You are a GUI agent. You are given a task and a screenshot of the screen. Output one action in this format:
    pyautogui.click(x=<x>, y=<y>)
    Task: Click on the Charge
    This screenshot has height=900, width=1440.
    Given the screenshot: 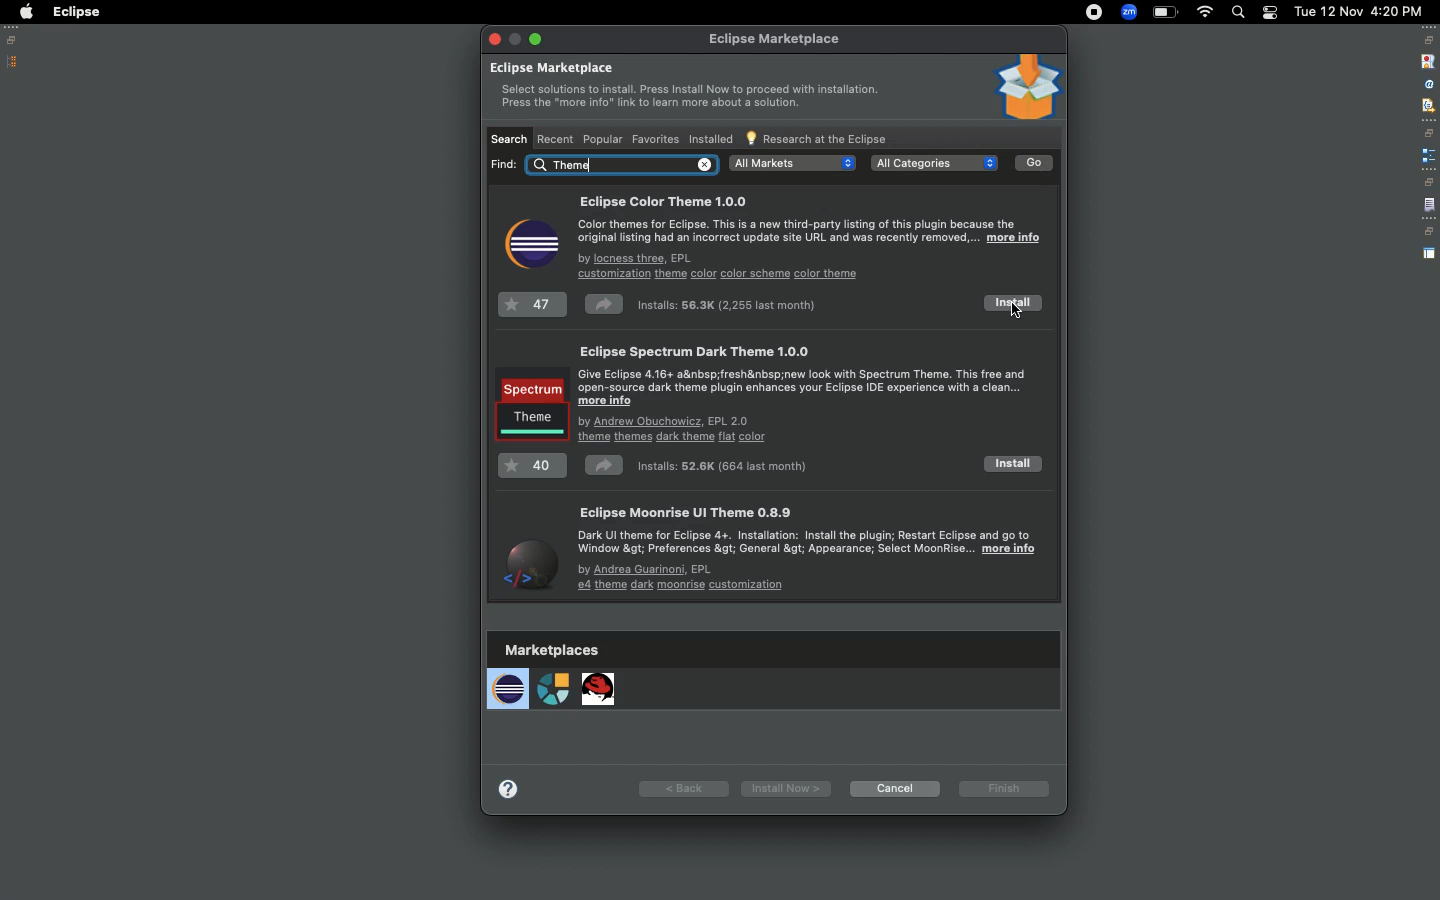 What is the action you would take?
    pyautogui.click(x=1165, y=13)
    